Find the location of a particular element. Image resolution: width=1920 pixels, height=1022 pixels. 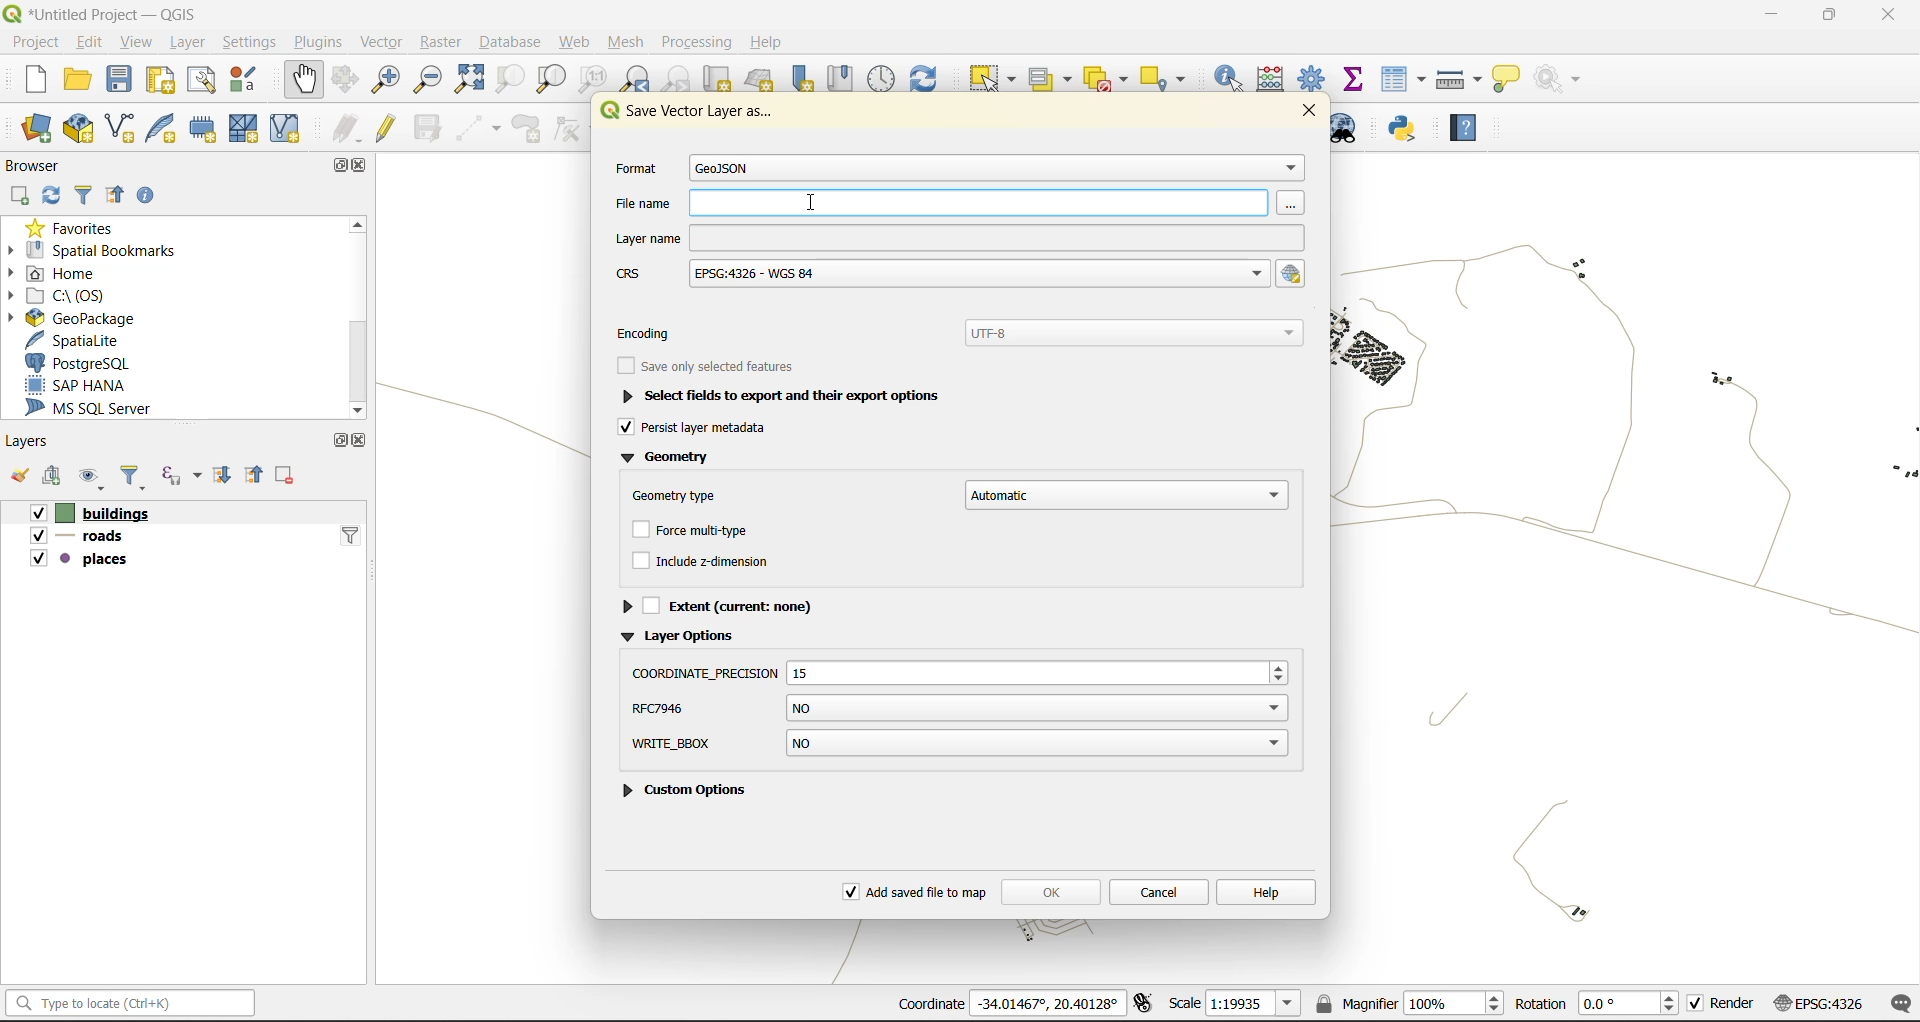

metasearch is located at coordinates (1351, 129).